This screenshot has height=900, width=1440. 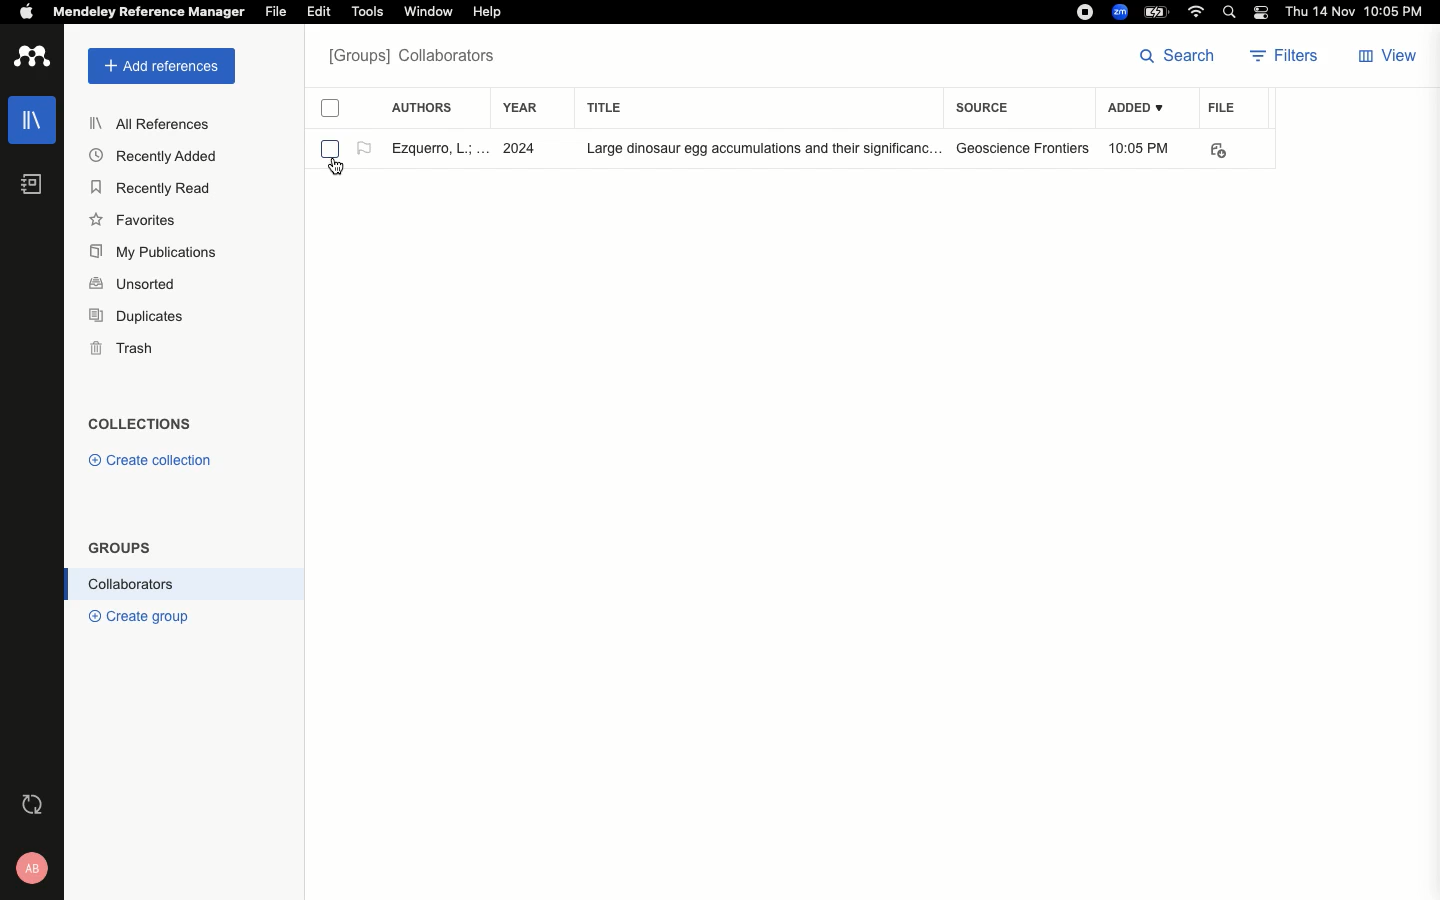 What do you see at coordinates (152, 459) in the screenshot?
I see `Create collection` at bounding box center [152, 459].